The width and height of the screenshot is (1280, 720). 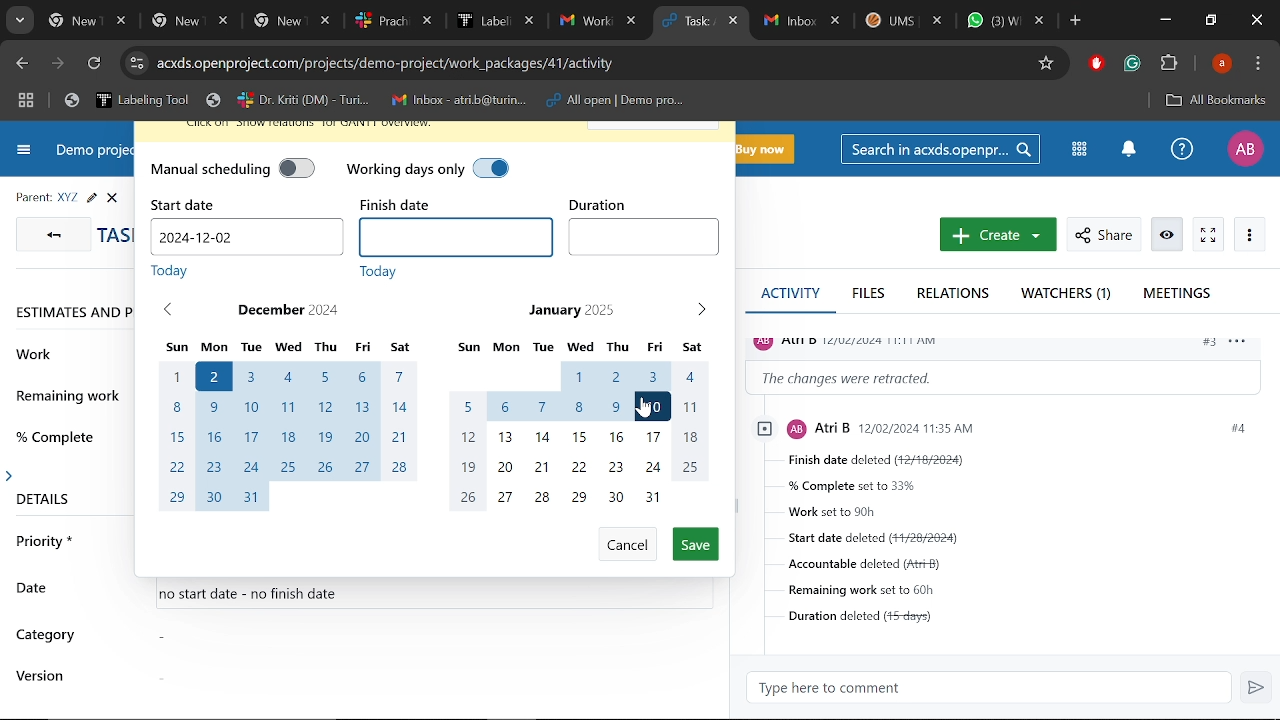 I want to click on Modules, so click(x=1080, y=151).